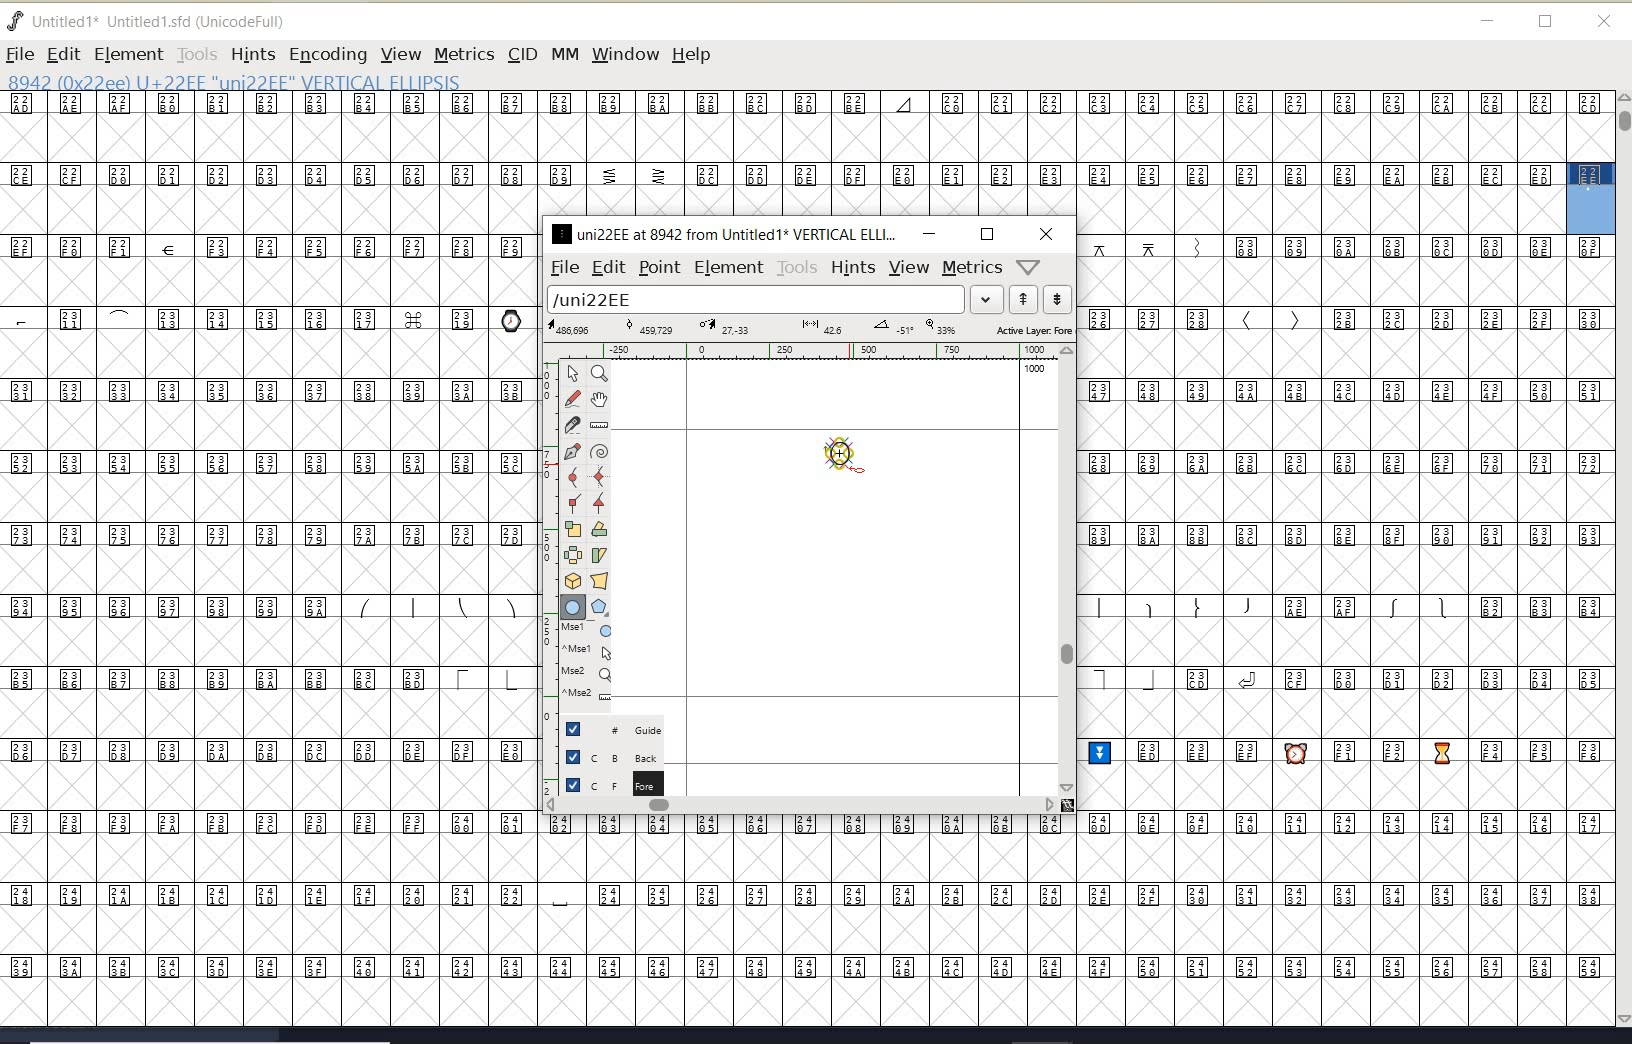  What do you see at coordinates (624, 54) in the screenshot?
I see `window` at bounding box center [624, 54].